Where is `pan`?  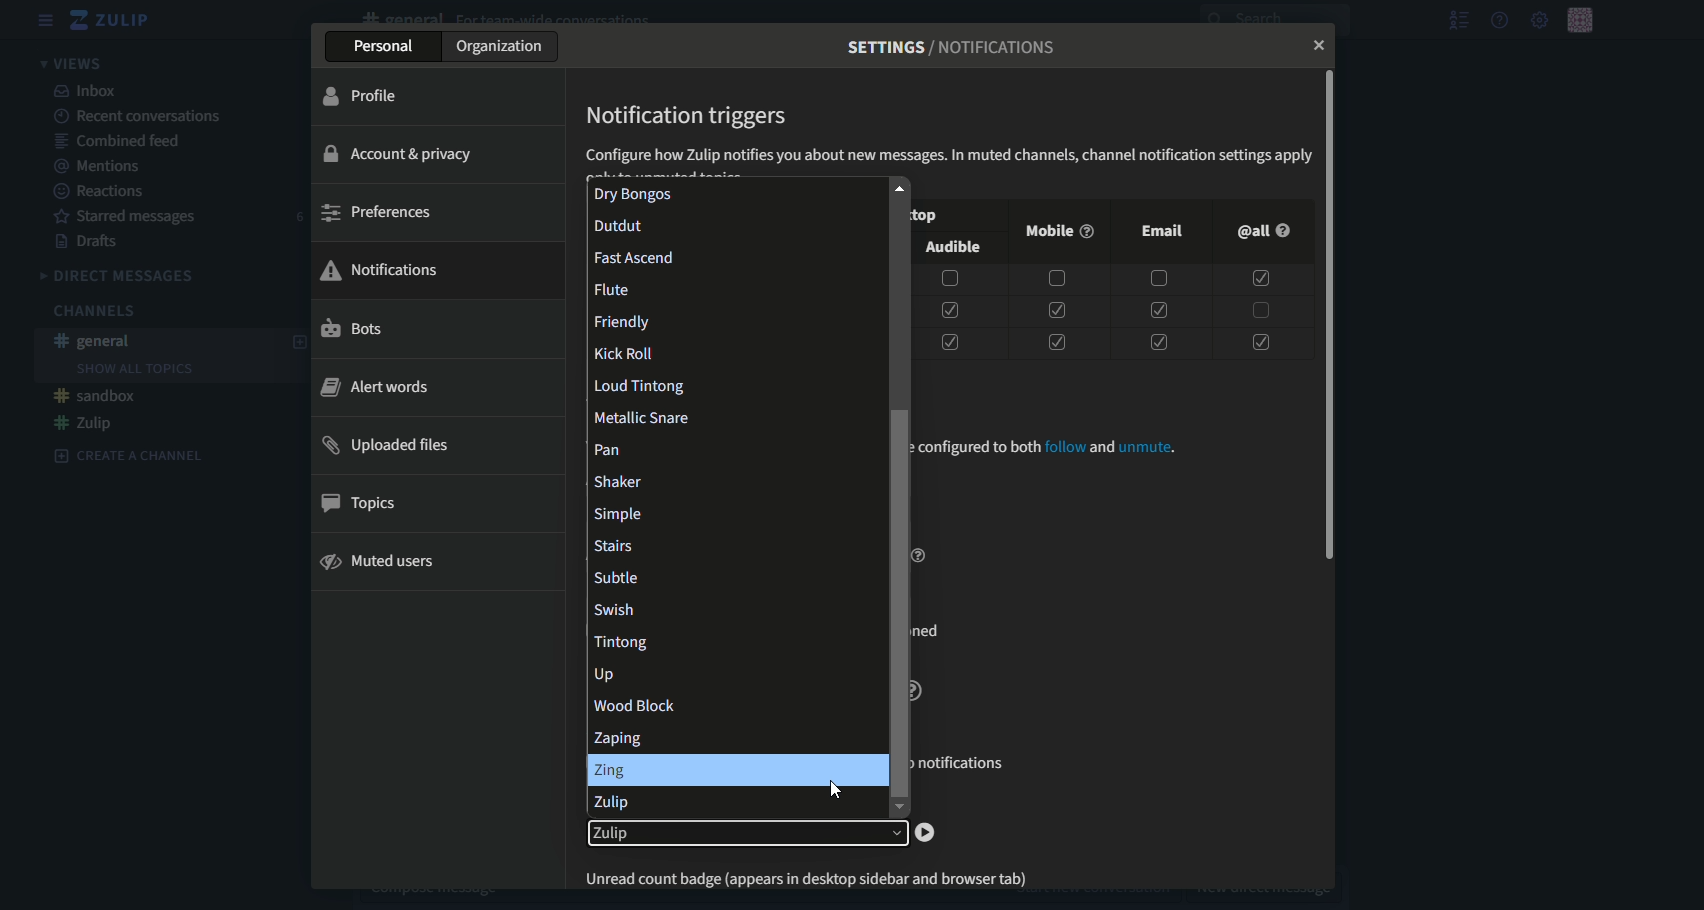
pan is located at coordinates (732, 447).